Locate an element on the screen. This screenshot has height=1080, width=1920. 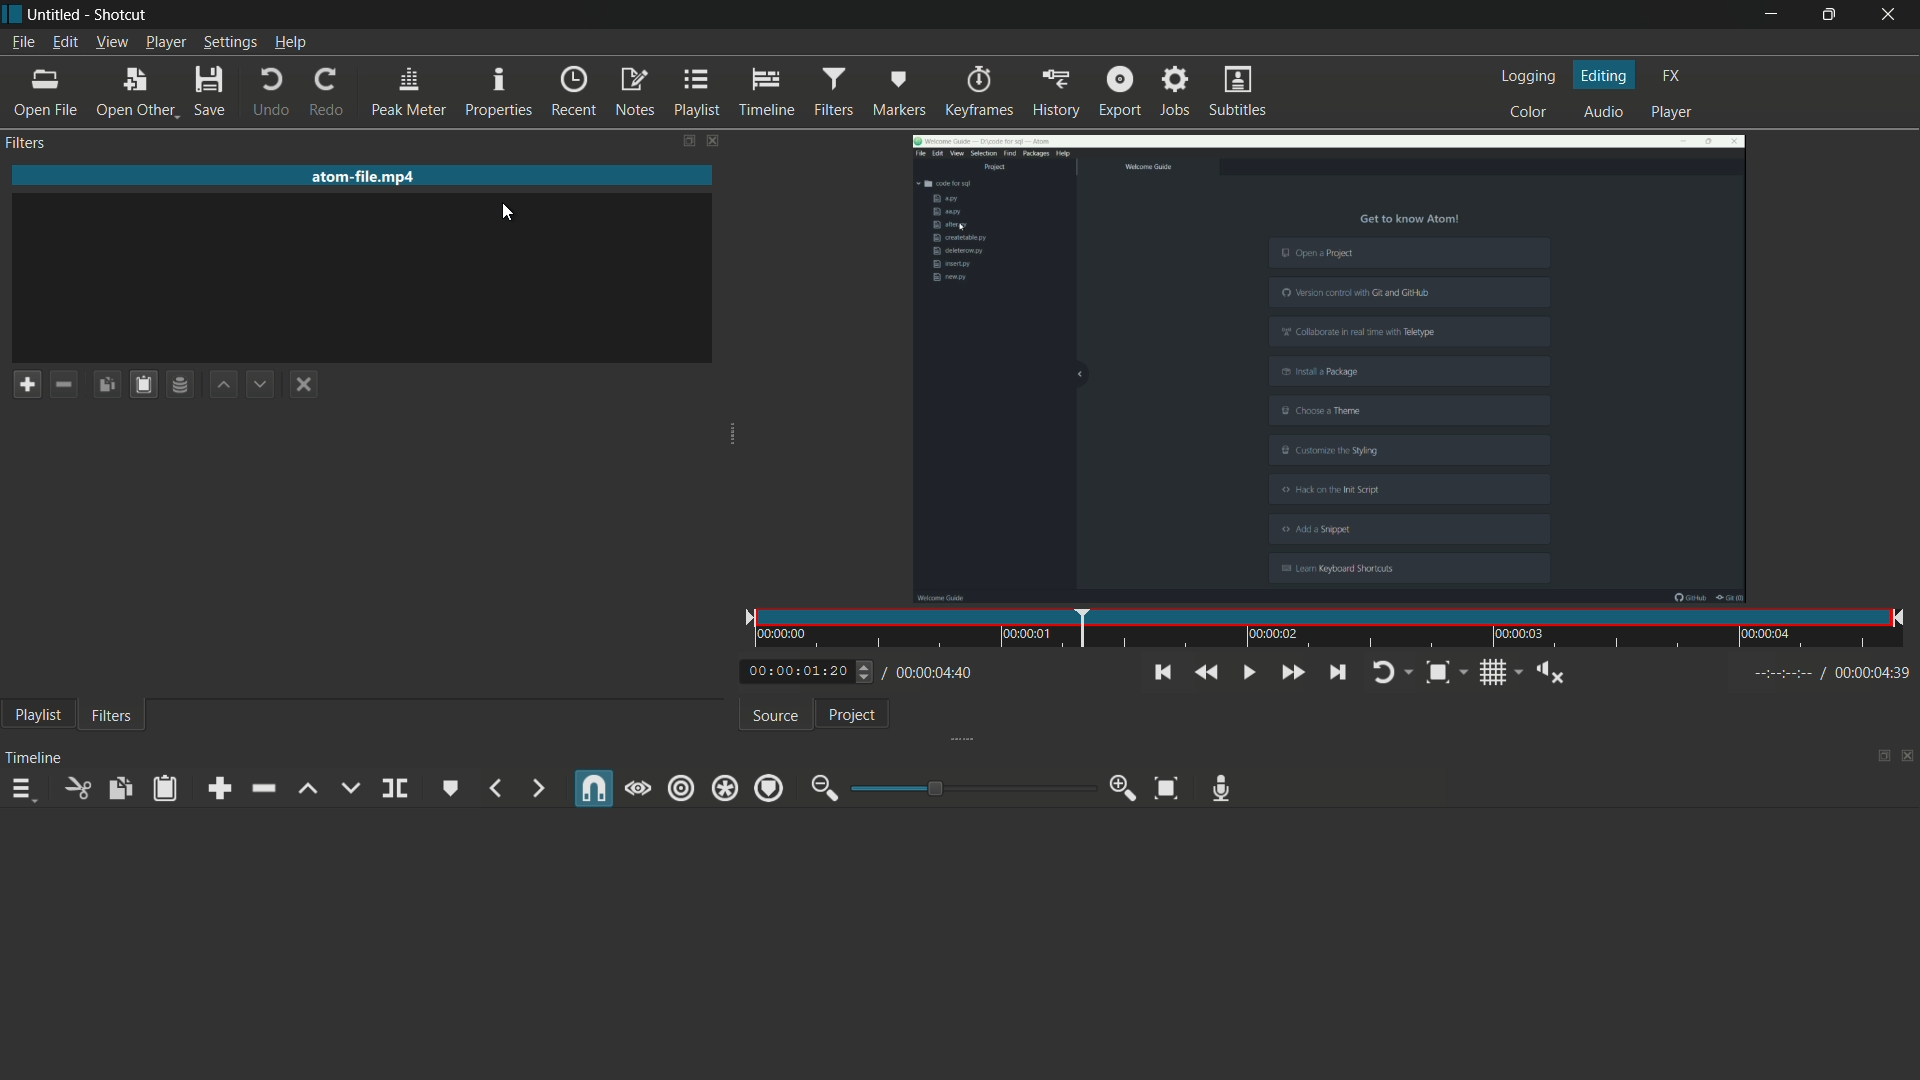
editing is located at coordinates (1603, 74).